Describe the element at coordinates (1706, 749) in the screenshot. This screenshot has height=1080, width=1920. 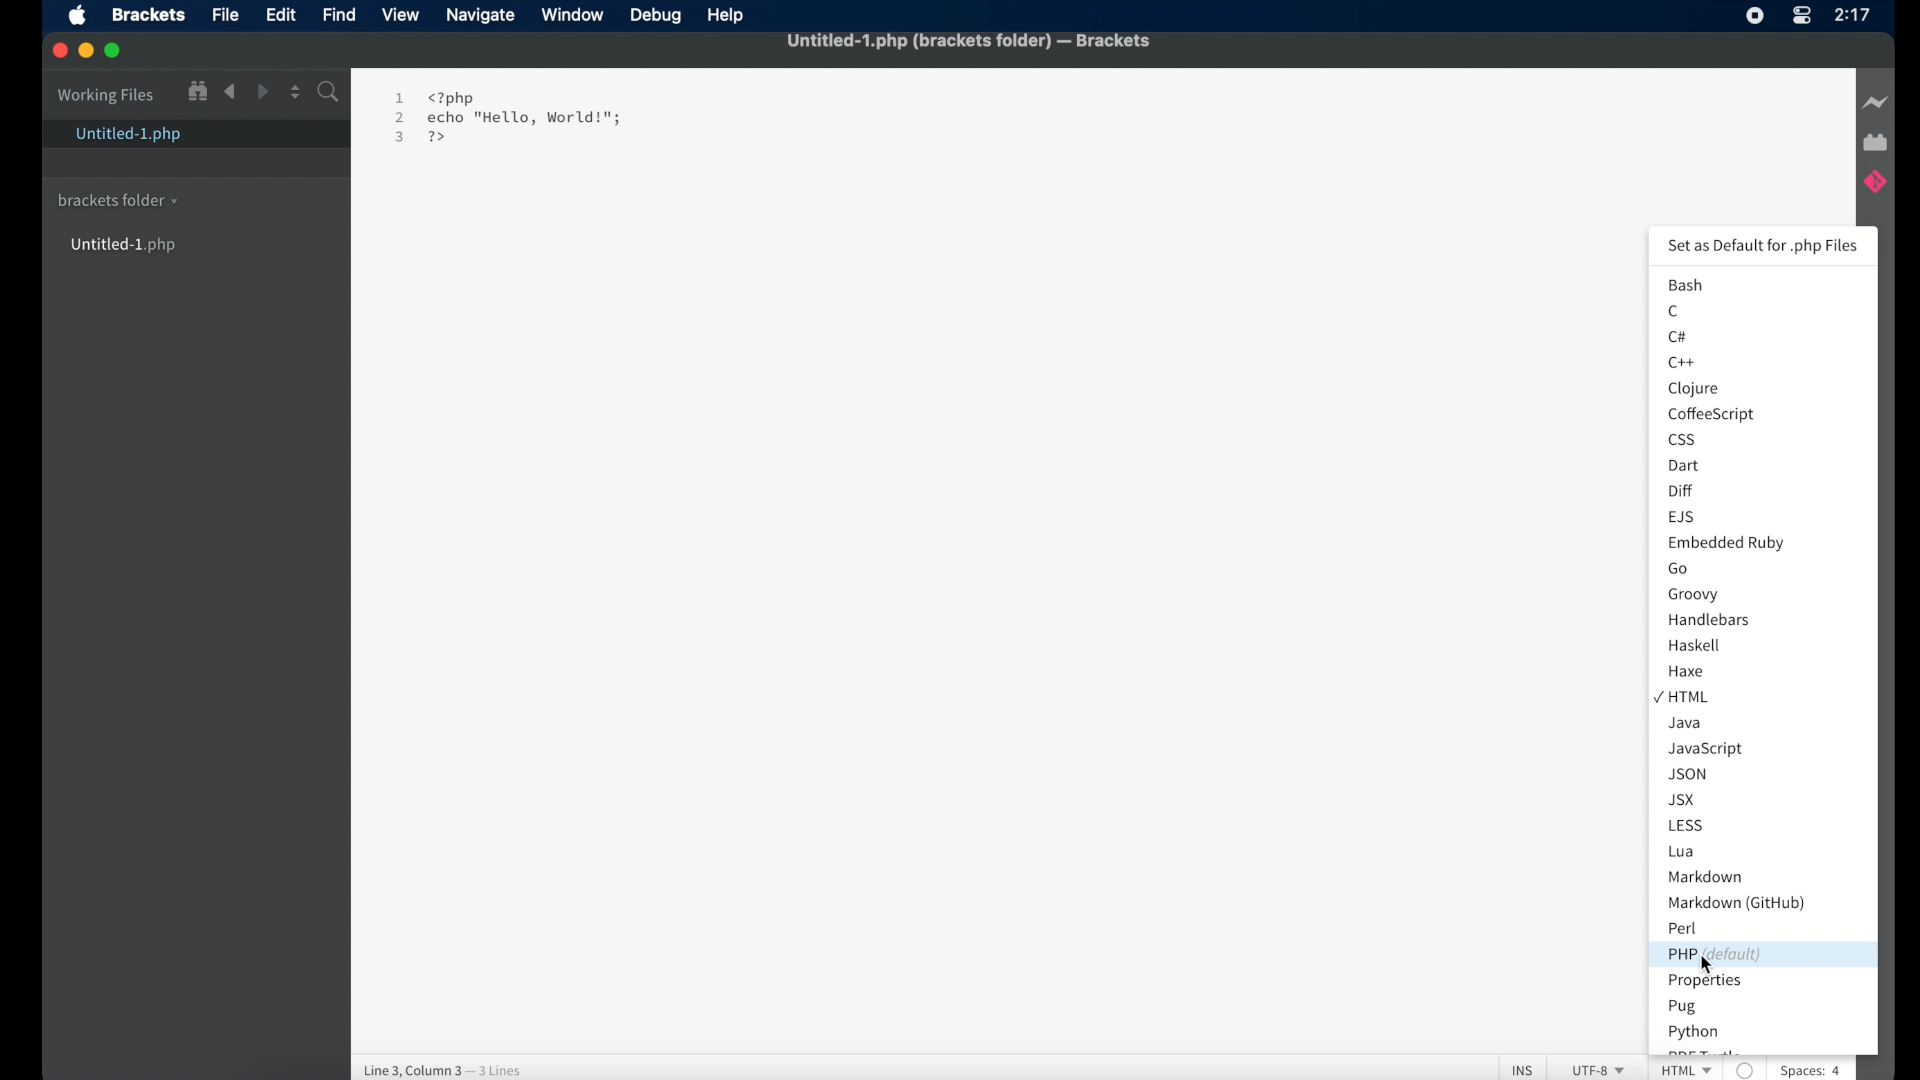
I see `javascript` at that location.